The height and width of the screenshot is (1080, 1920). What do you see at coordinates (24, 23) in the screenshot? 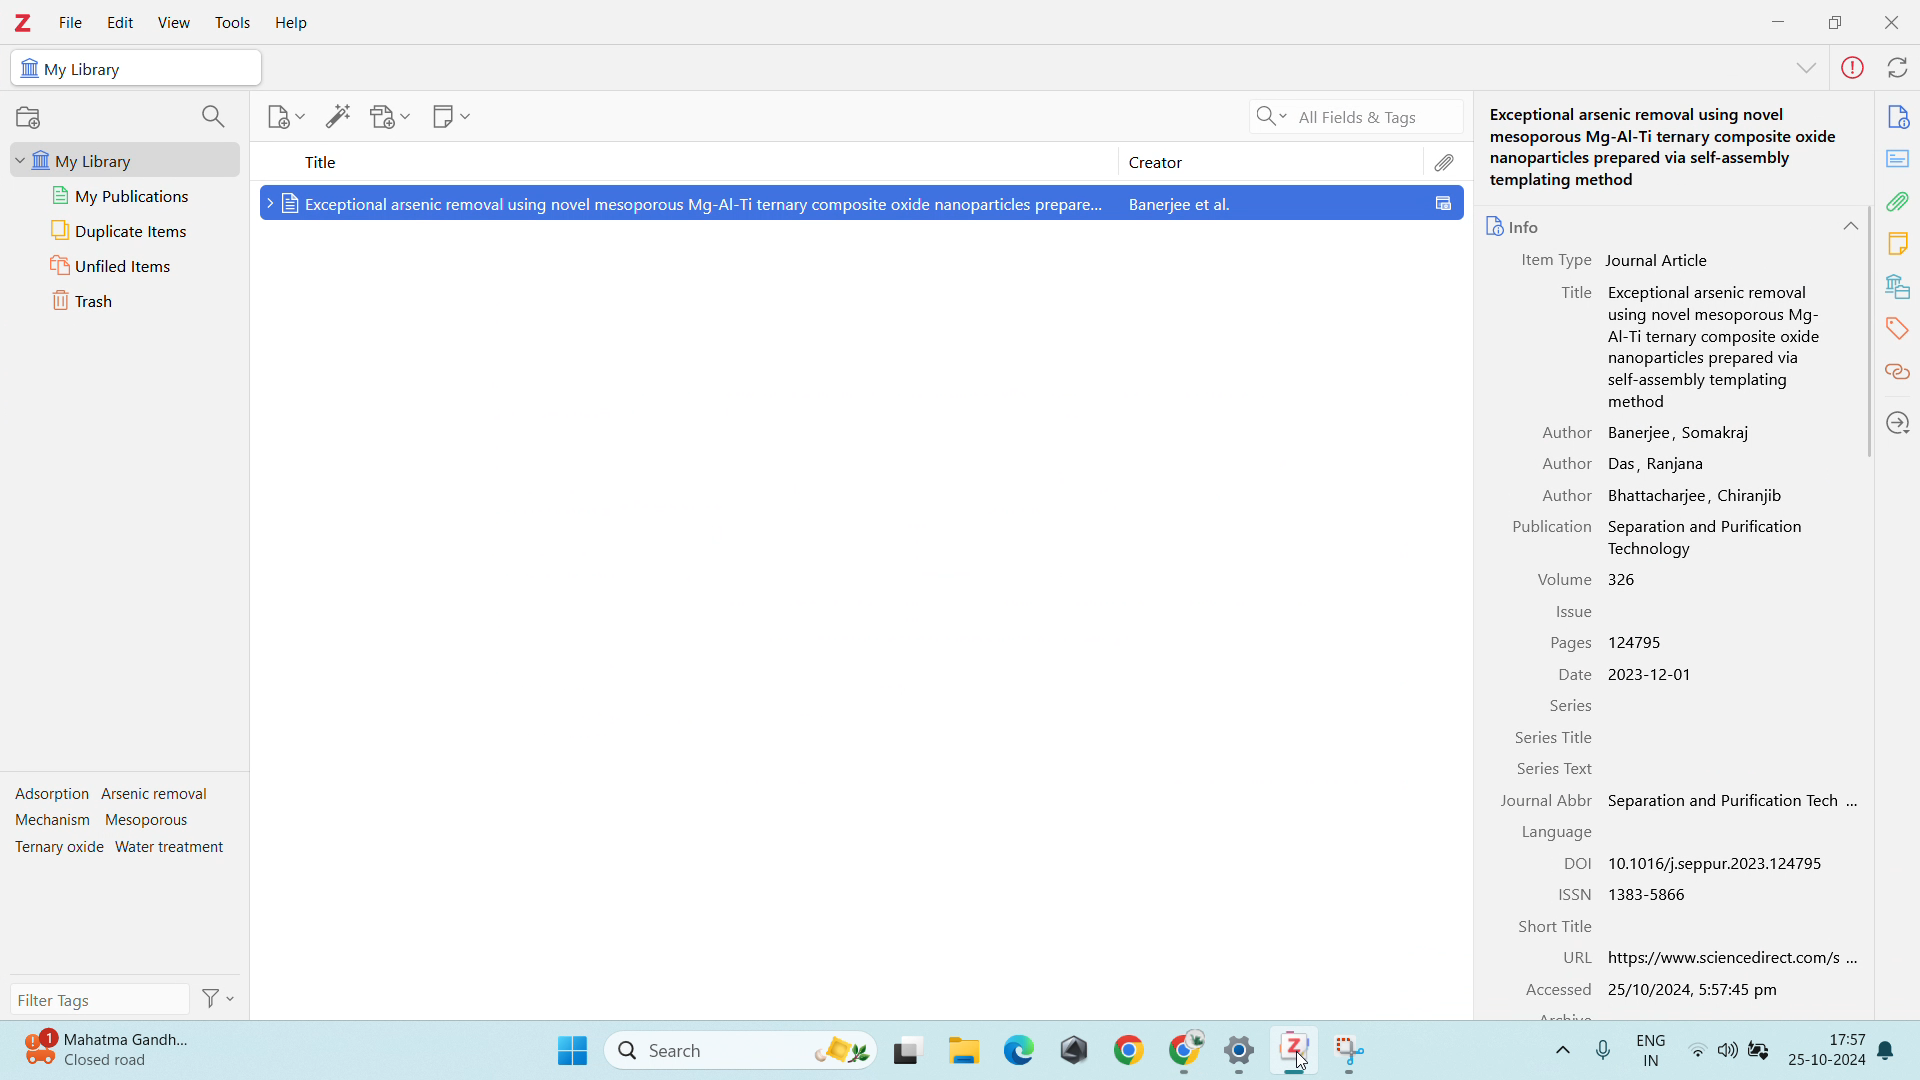
I see `logo` at bounding box center [24, 23].